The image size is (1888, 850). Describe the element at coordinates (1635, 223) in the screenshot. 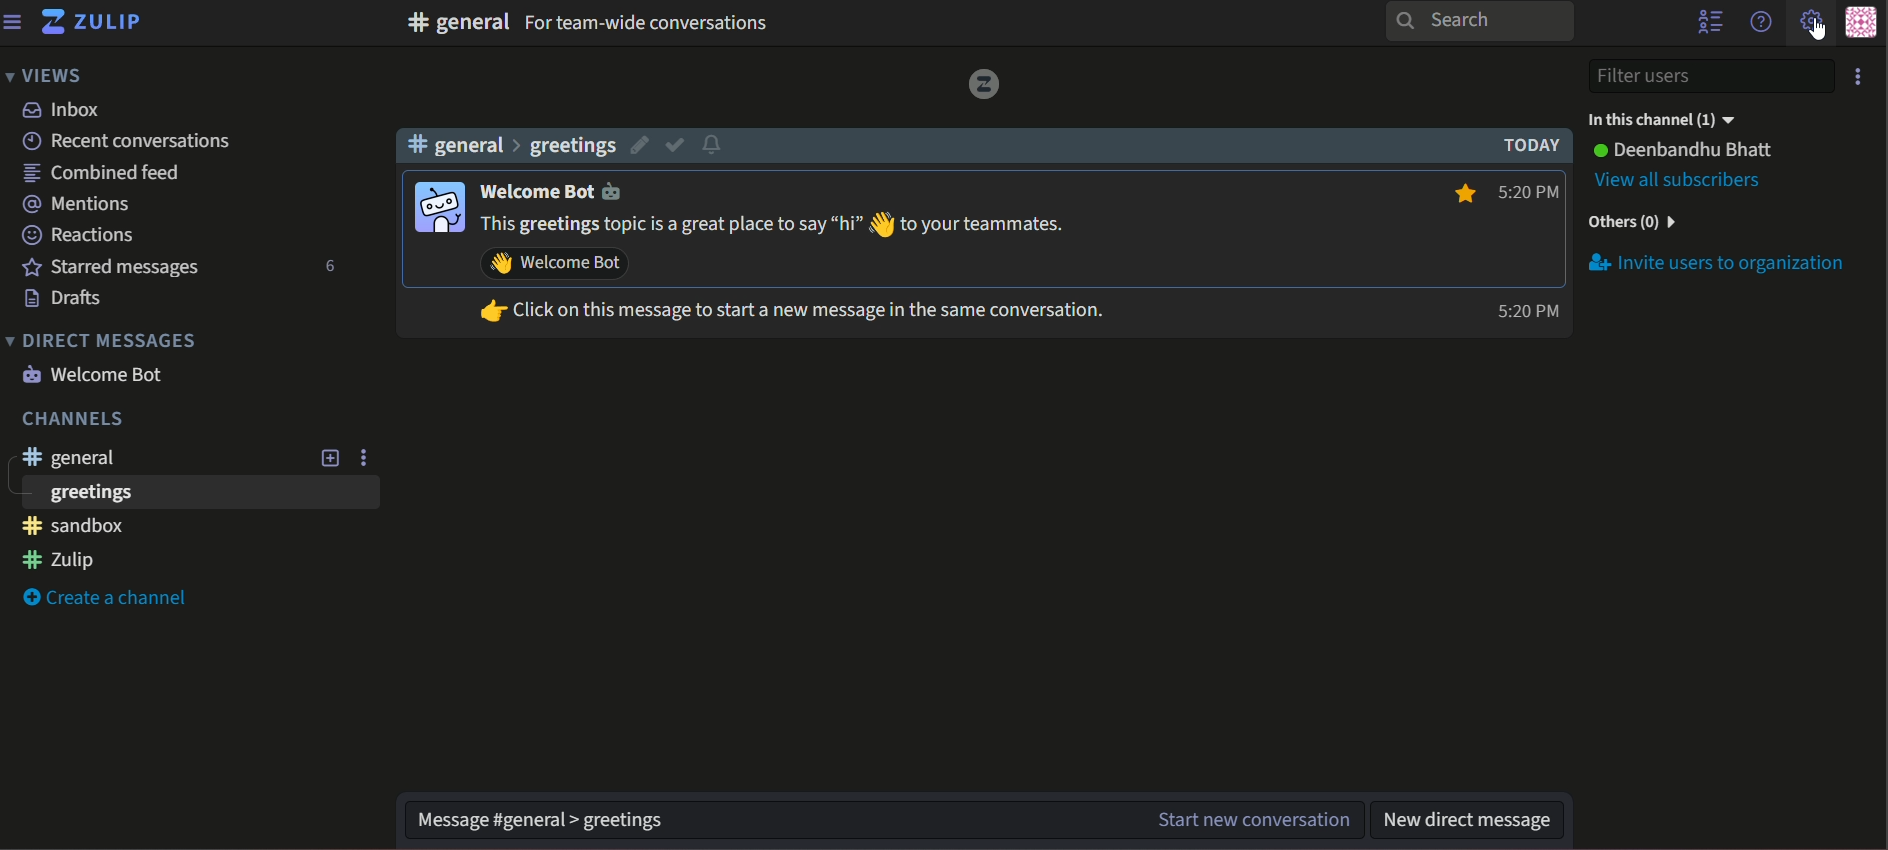

I see `others` at that location.